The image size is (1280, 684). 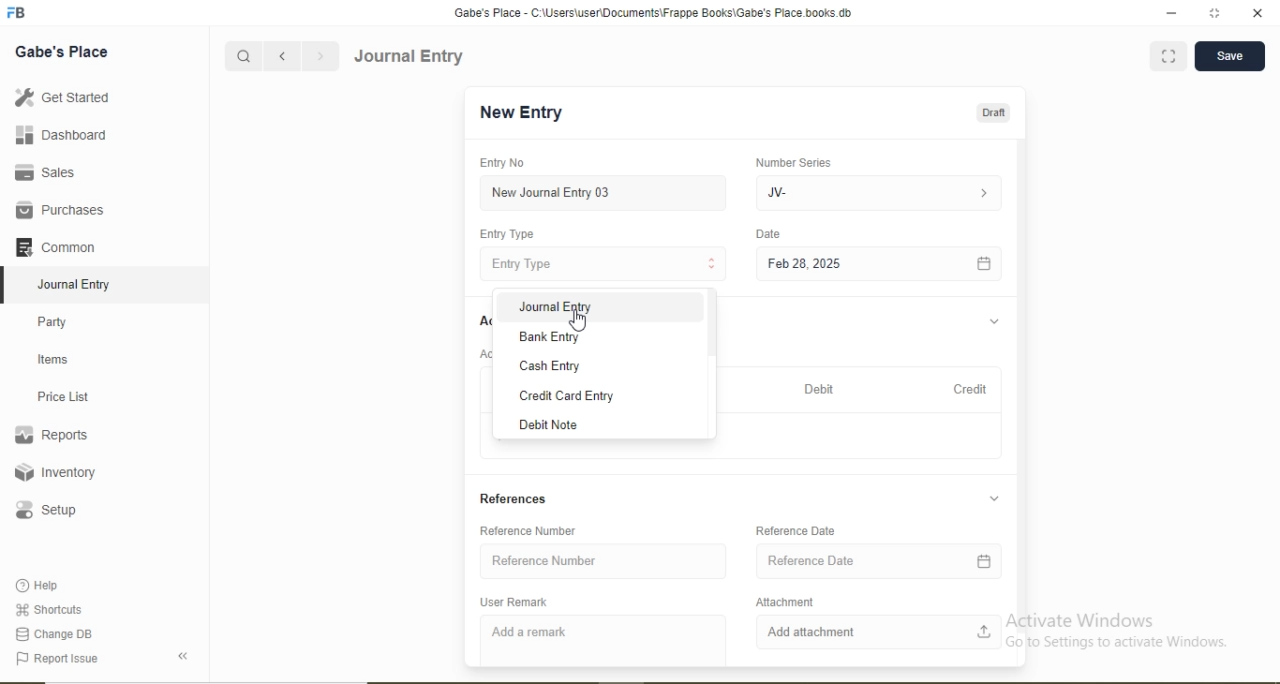 I want to click on Gabe's Place, so click(x=62, y=52).